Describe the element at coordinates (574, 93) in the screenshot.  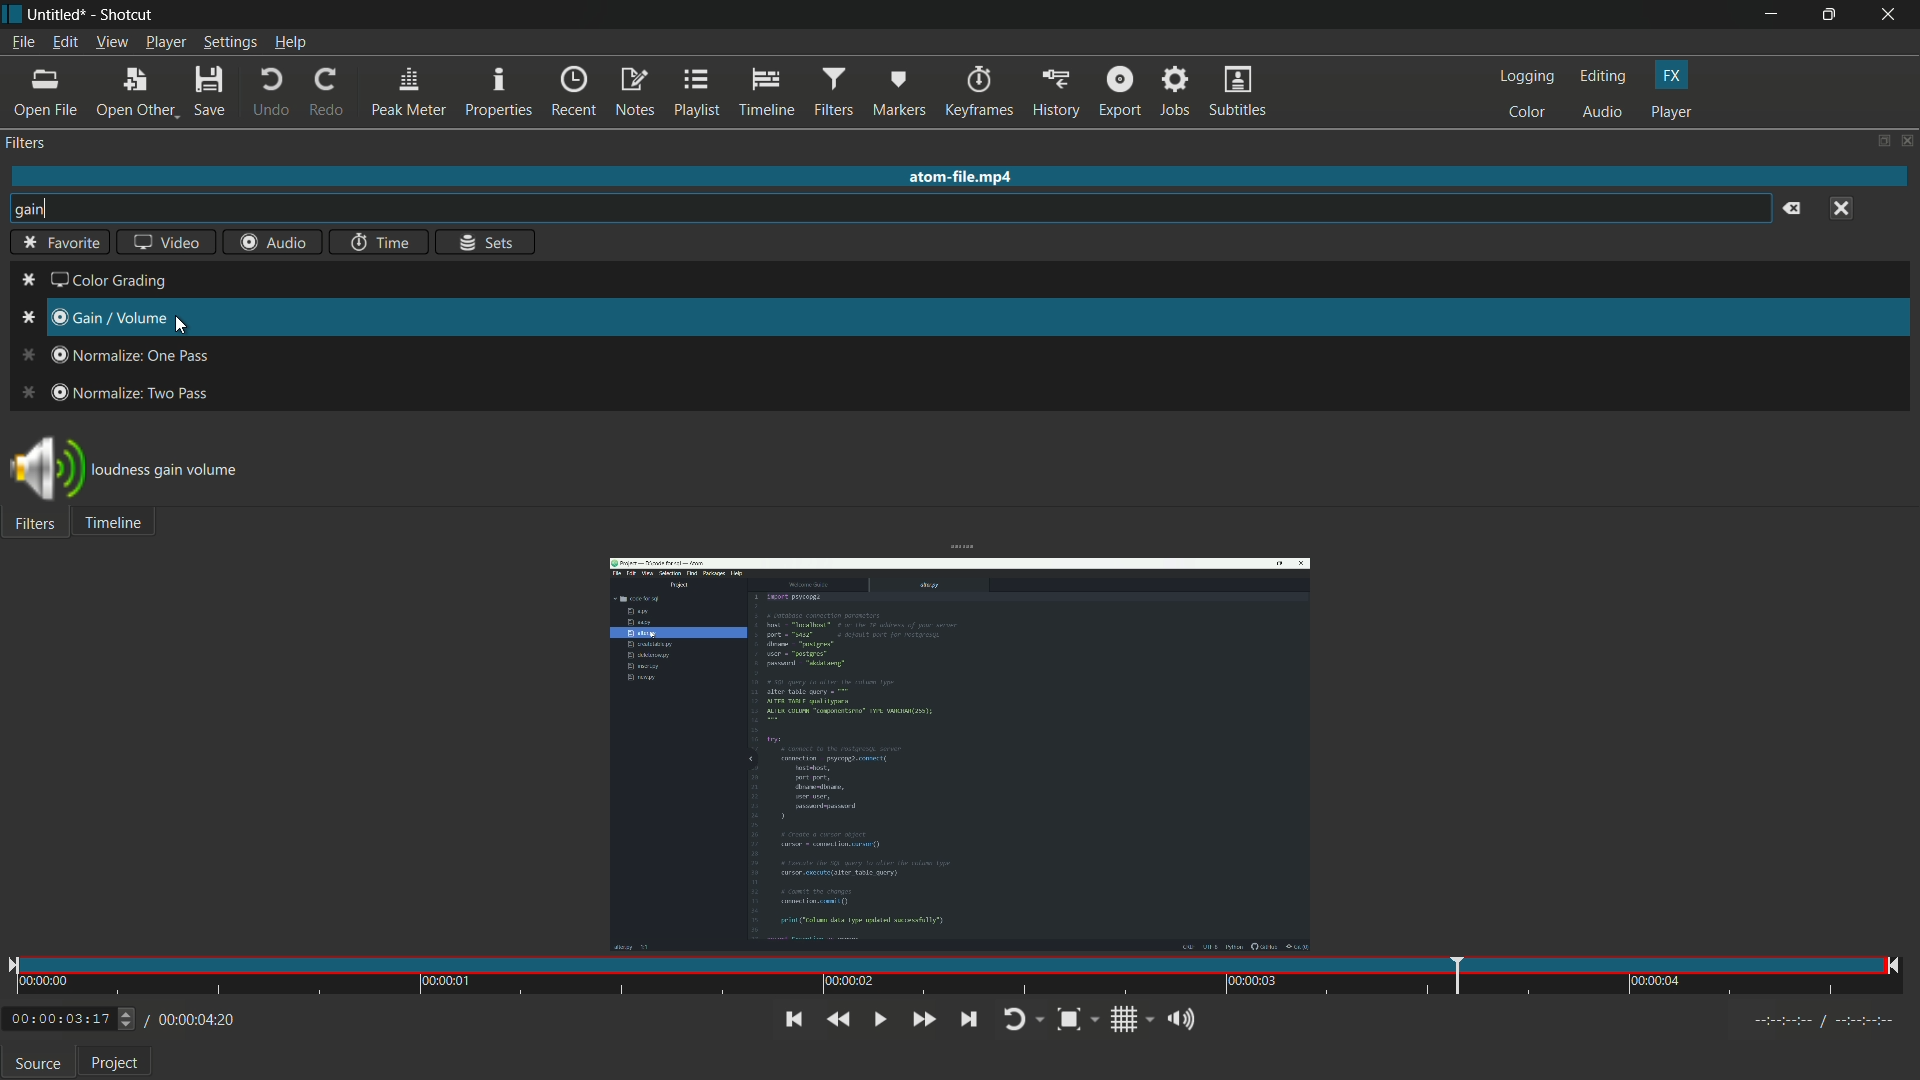
I see `recent` at that location.